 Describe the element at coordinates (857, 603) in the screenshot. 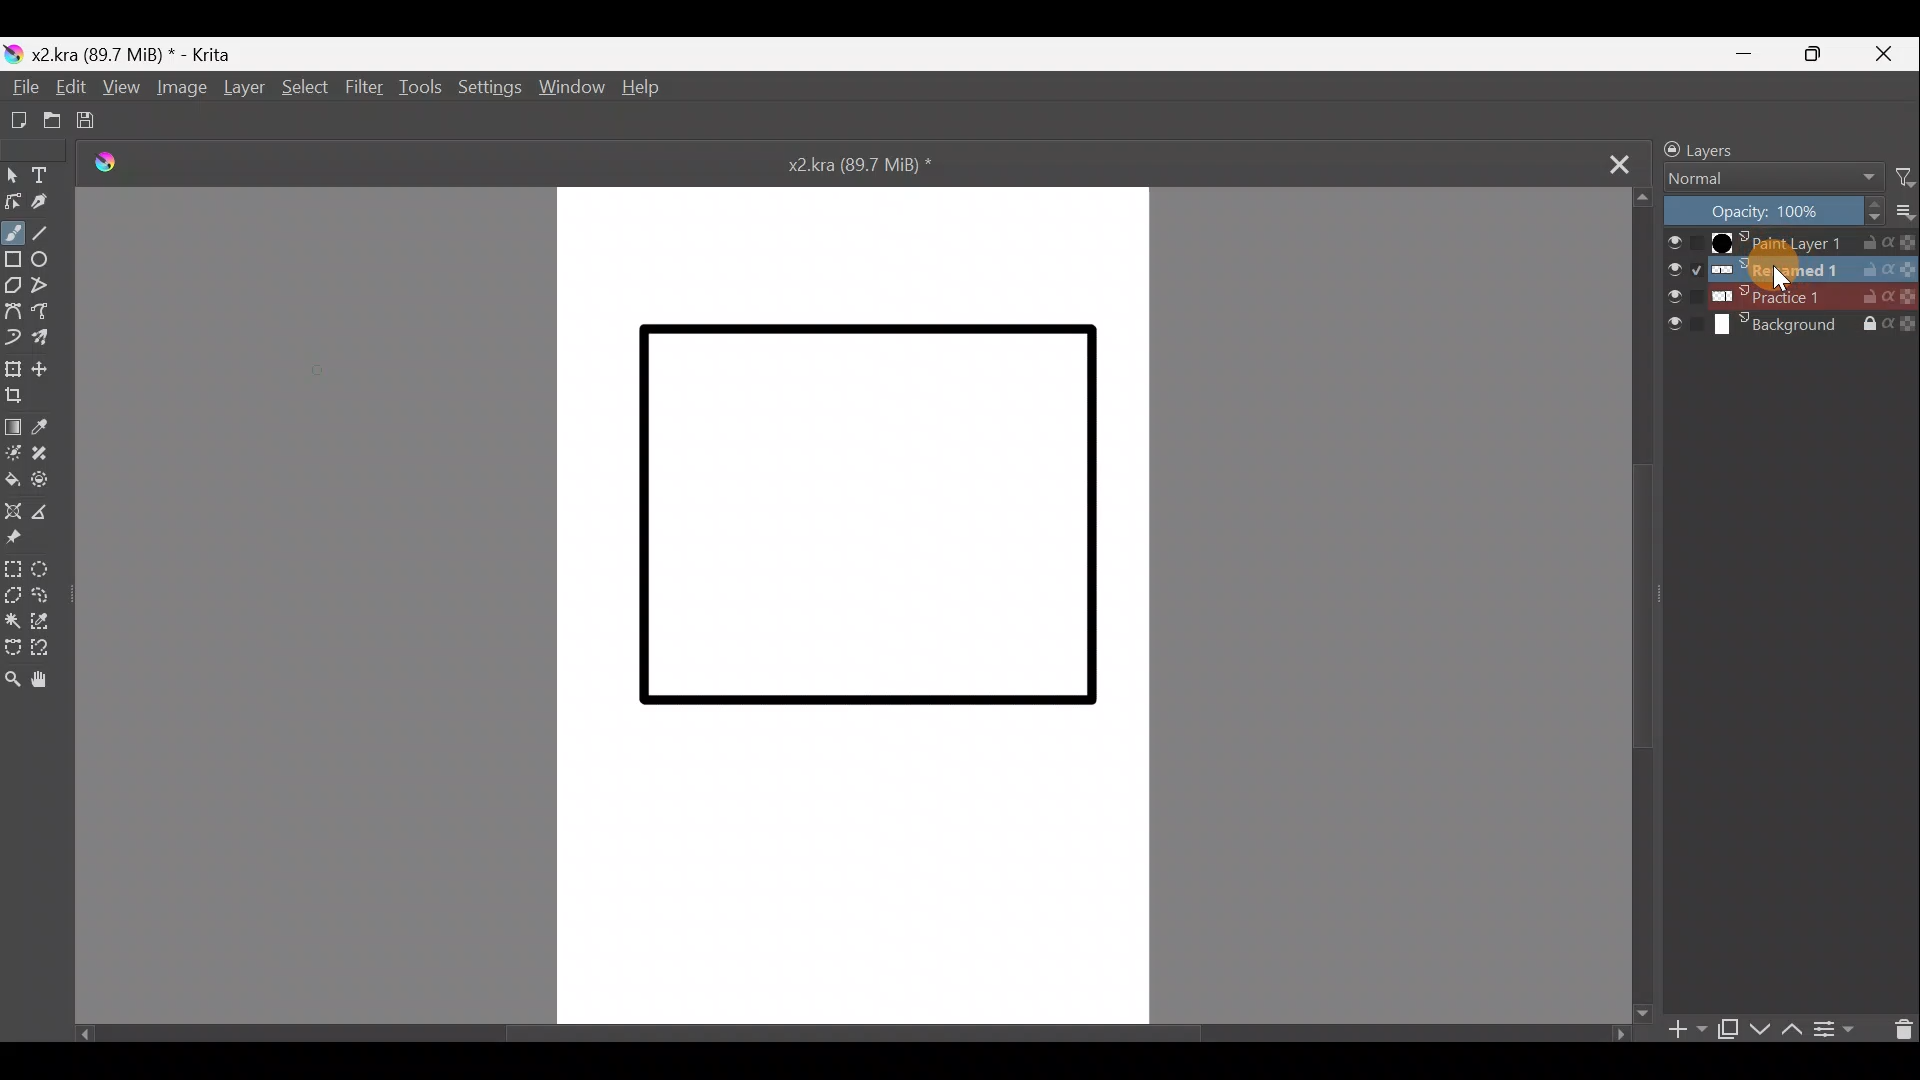

I see `Canvas` at that location.